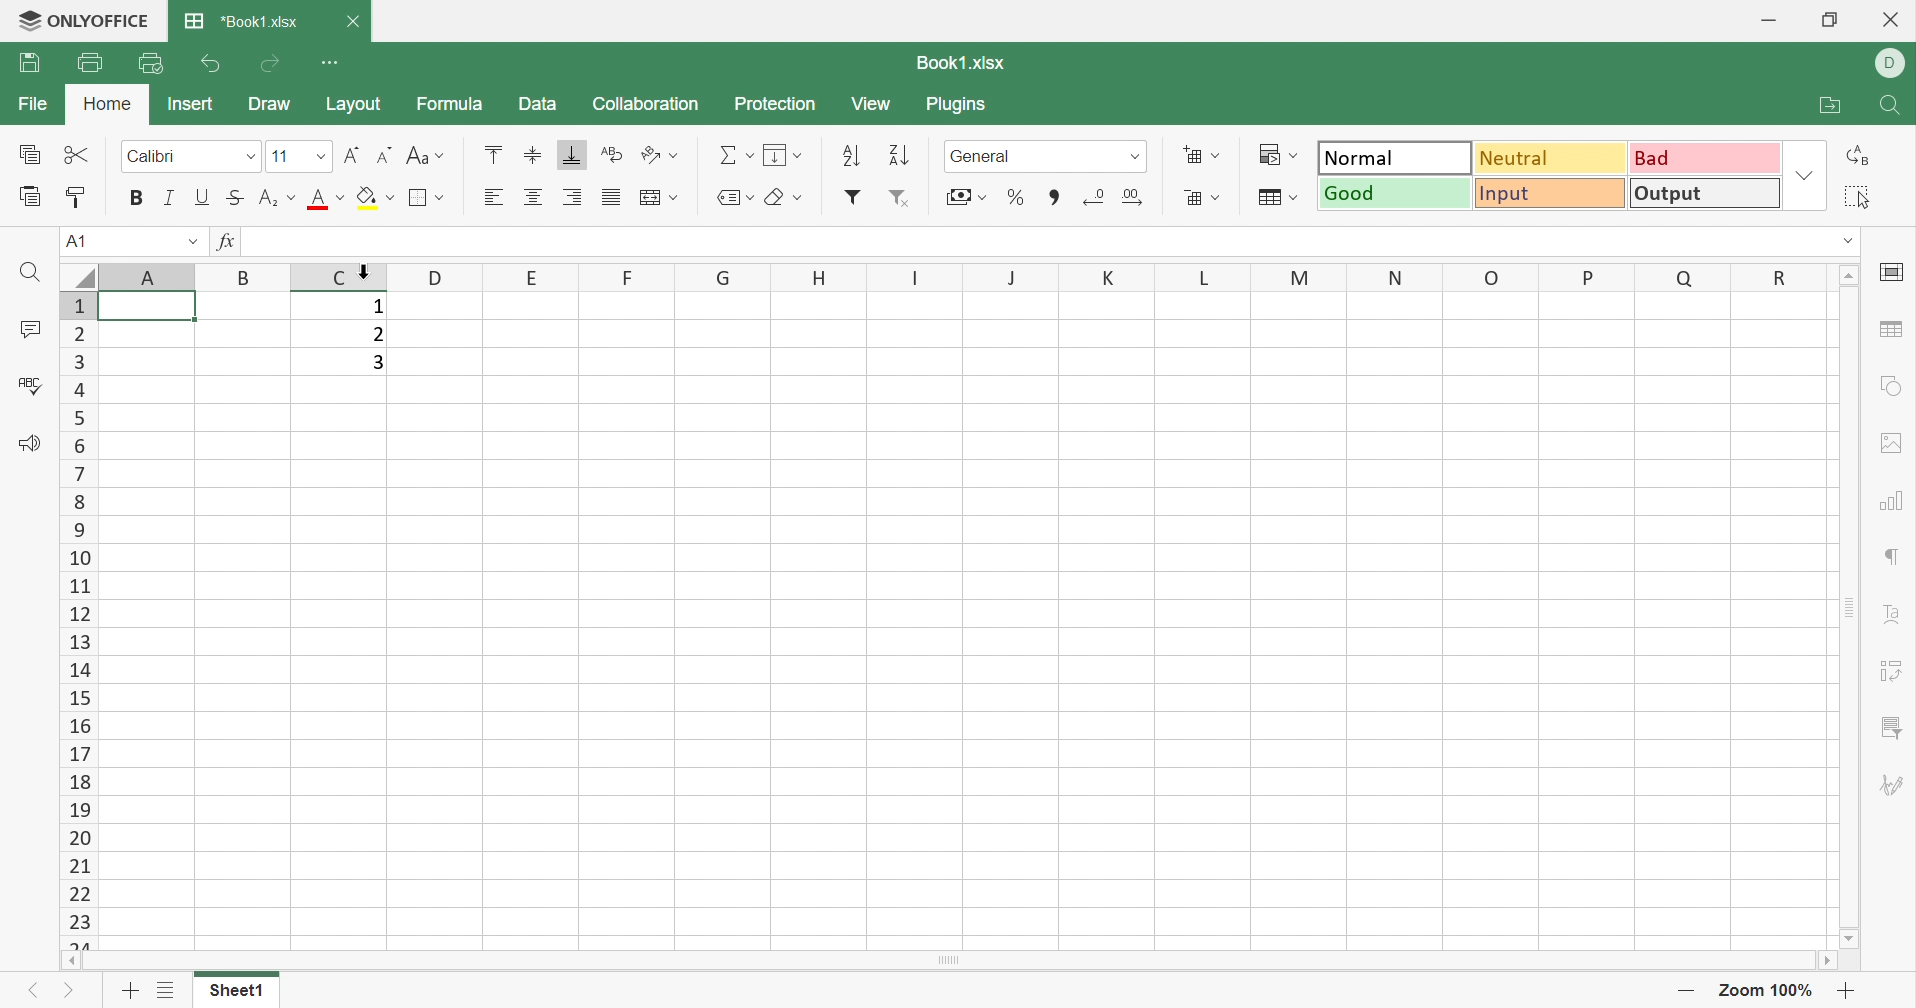 Image resolution: width=1916 pixels, height=1008 pixels. Describe the element at coordinates (945, 959) in the screenshot. I see `Horizontal Scroll Bar` at that location.